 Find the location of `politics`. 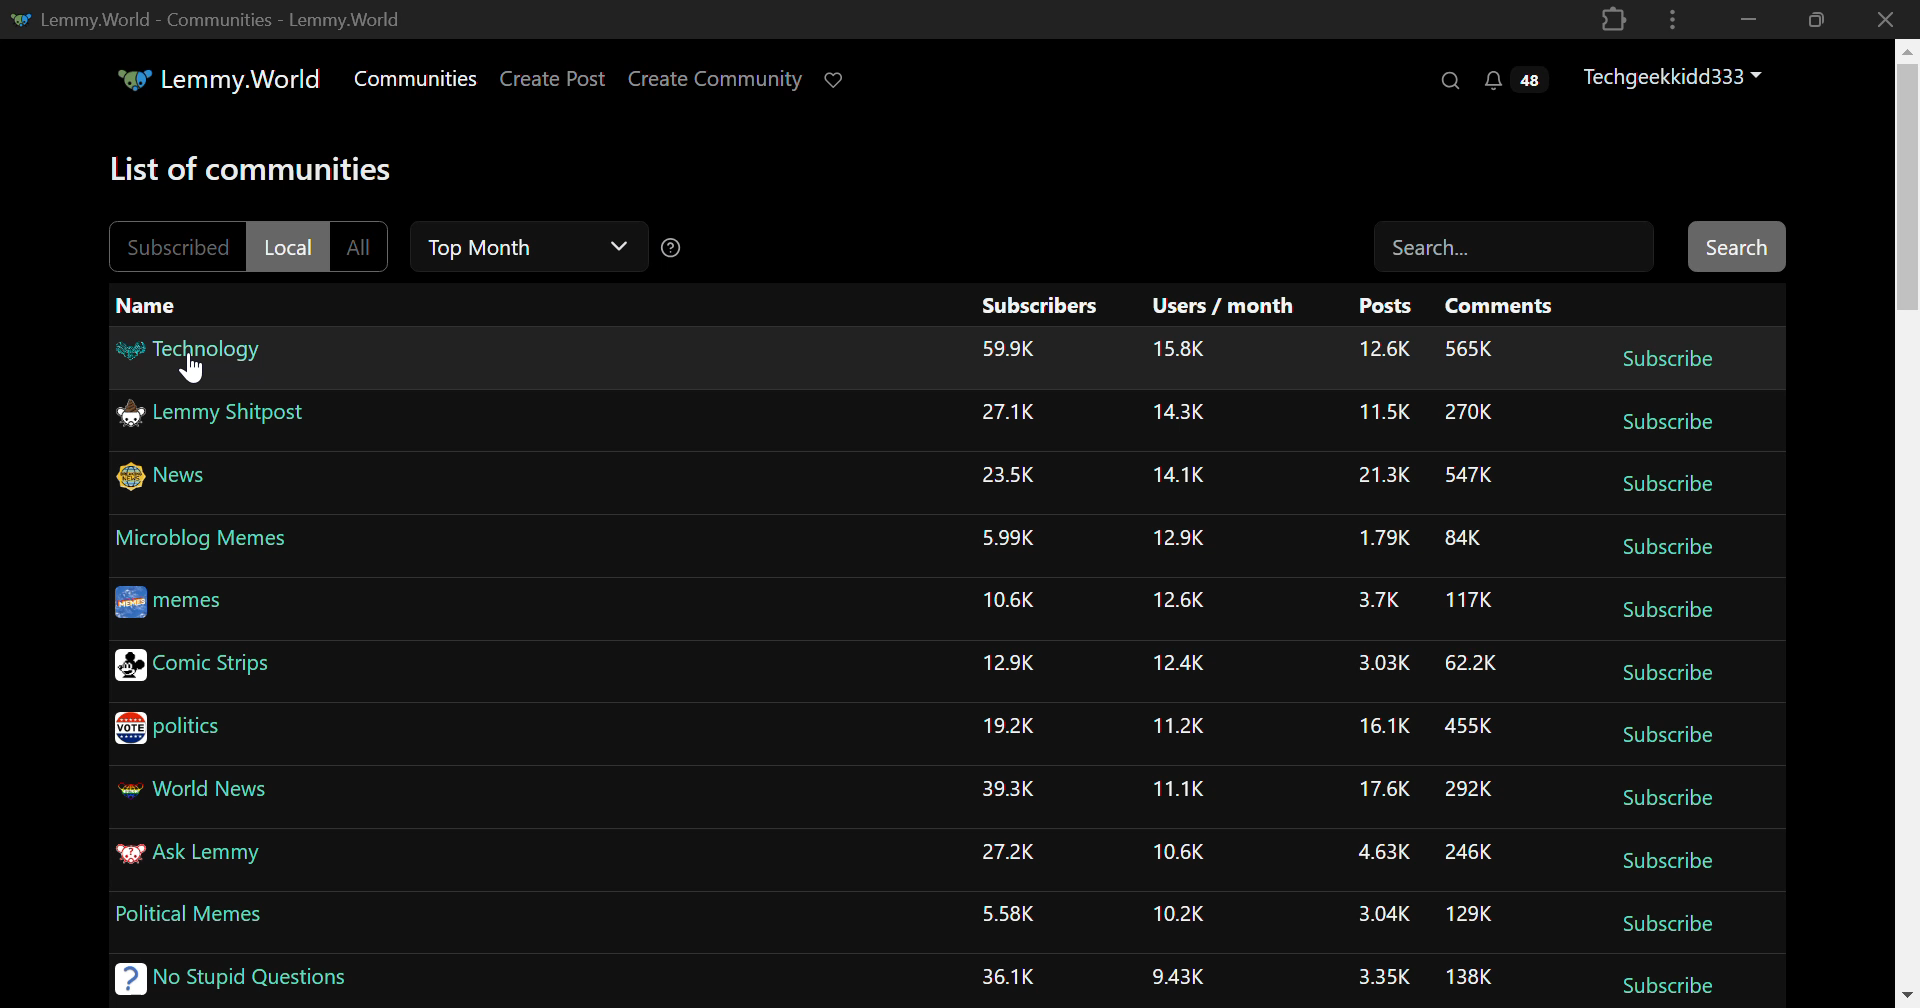

politics is located at coordinates (170, 729).